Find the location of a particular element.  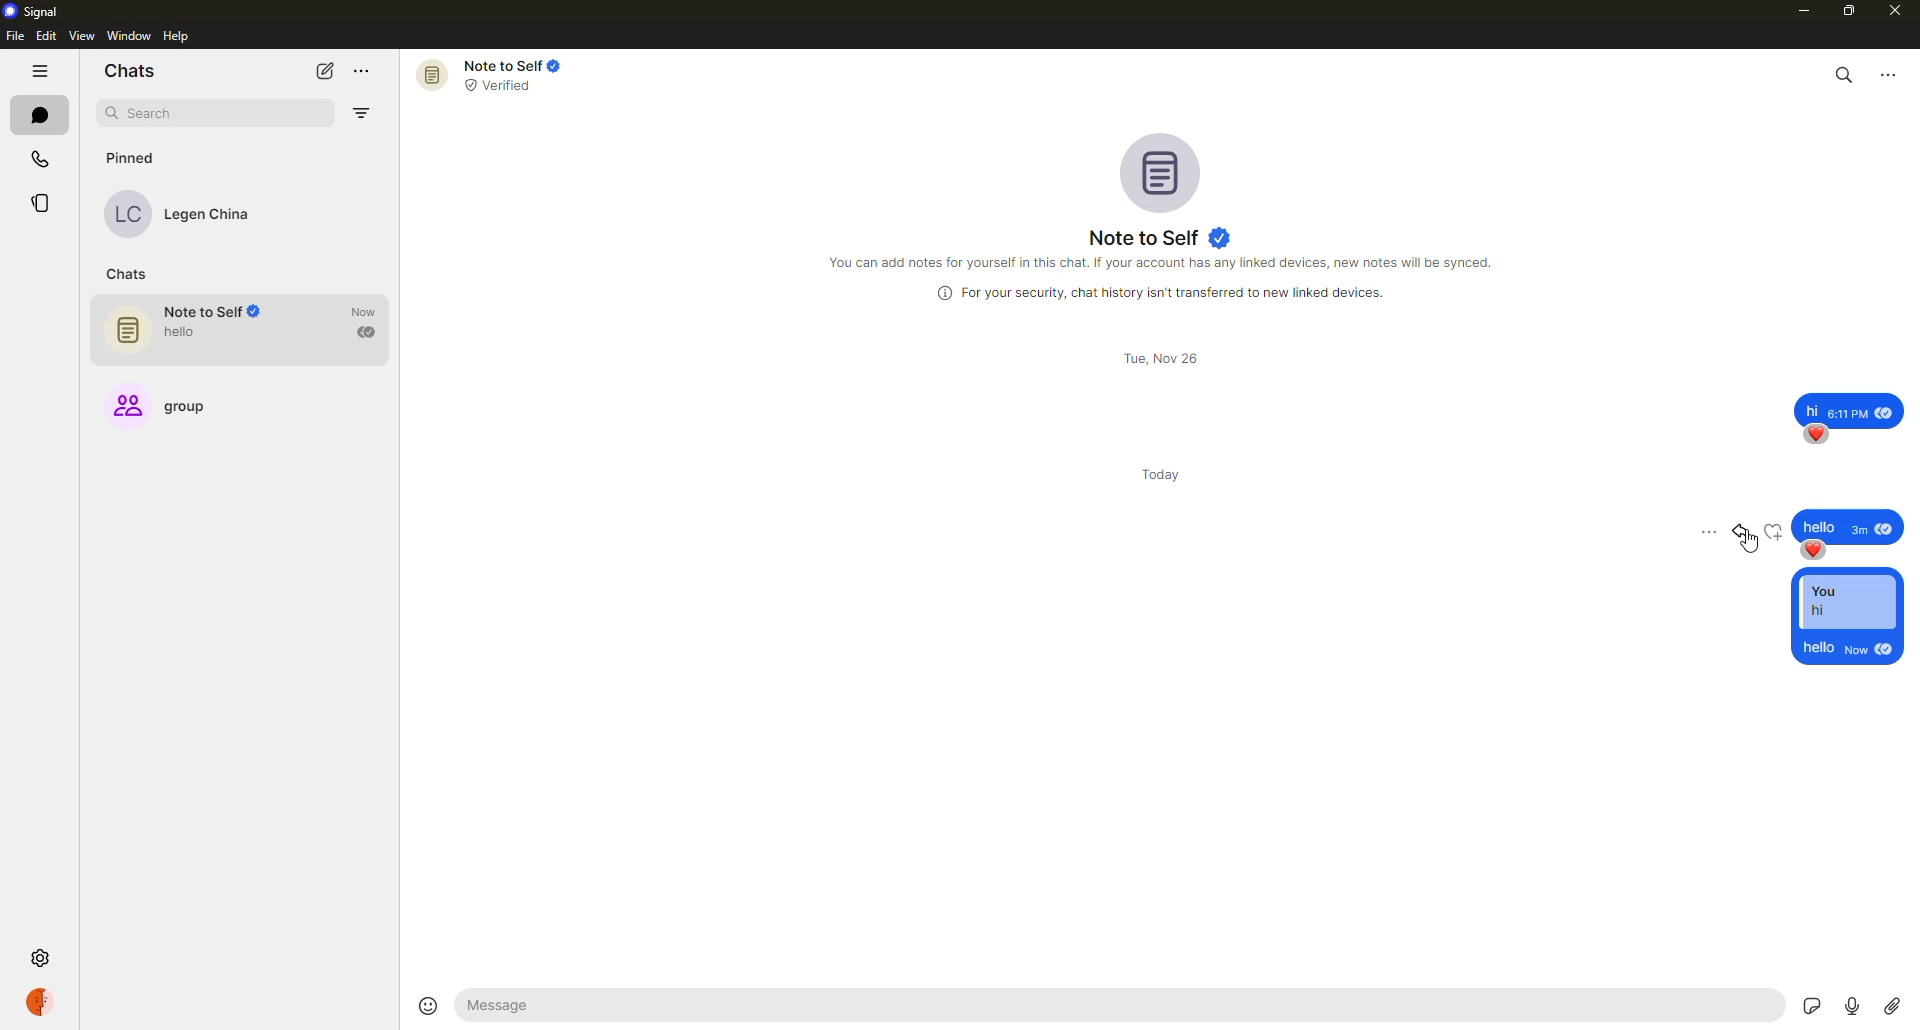

window is located at coordinates (128, 36).